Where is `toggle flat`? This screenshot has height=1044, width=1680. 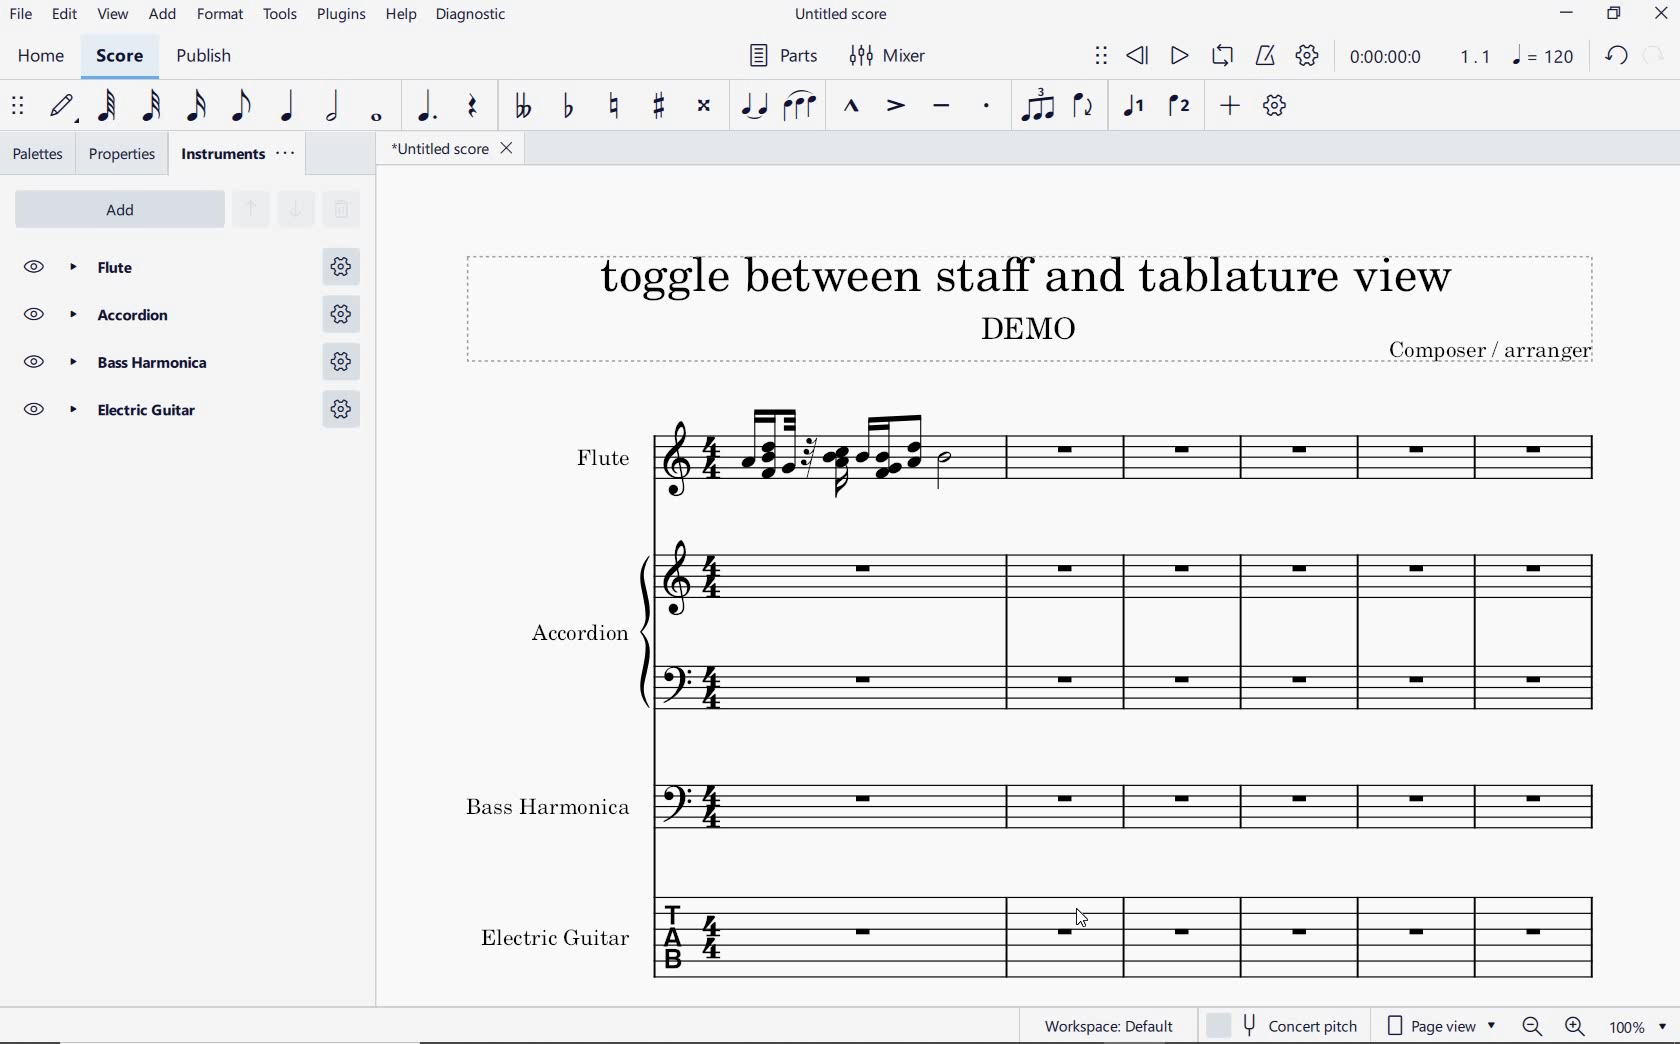
toggle flat is located at coordinates (569, 106).